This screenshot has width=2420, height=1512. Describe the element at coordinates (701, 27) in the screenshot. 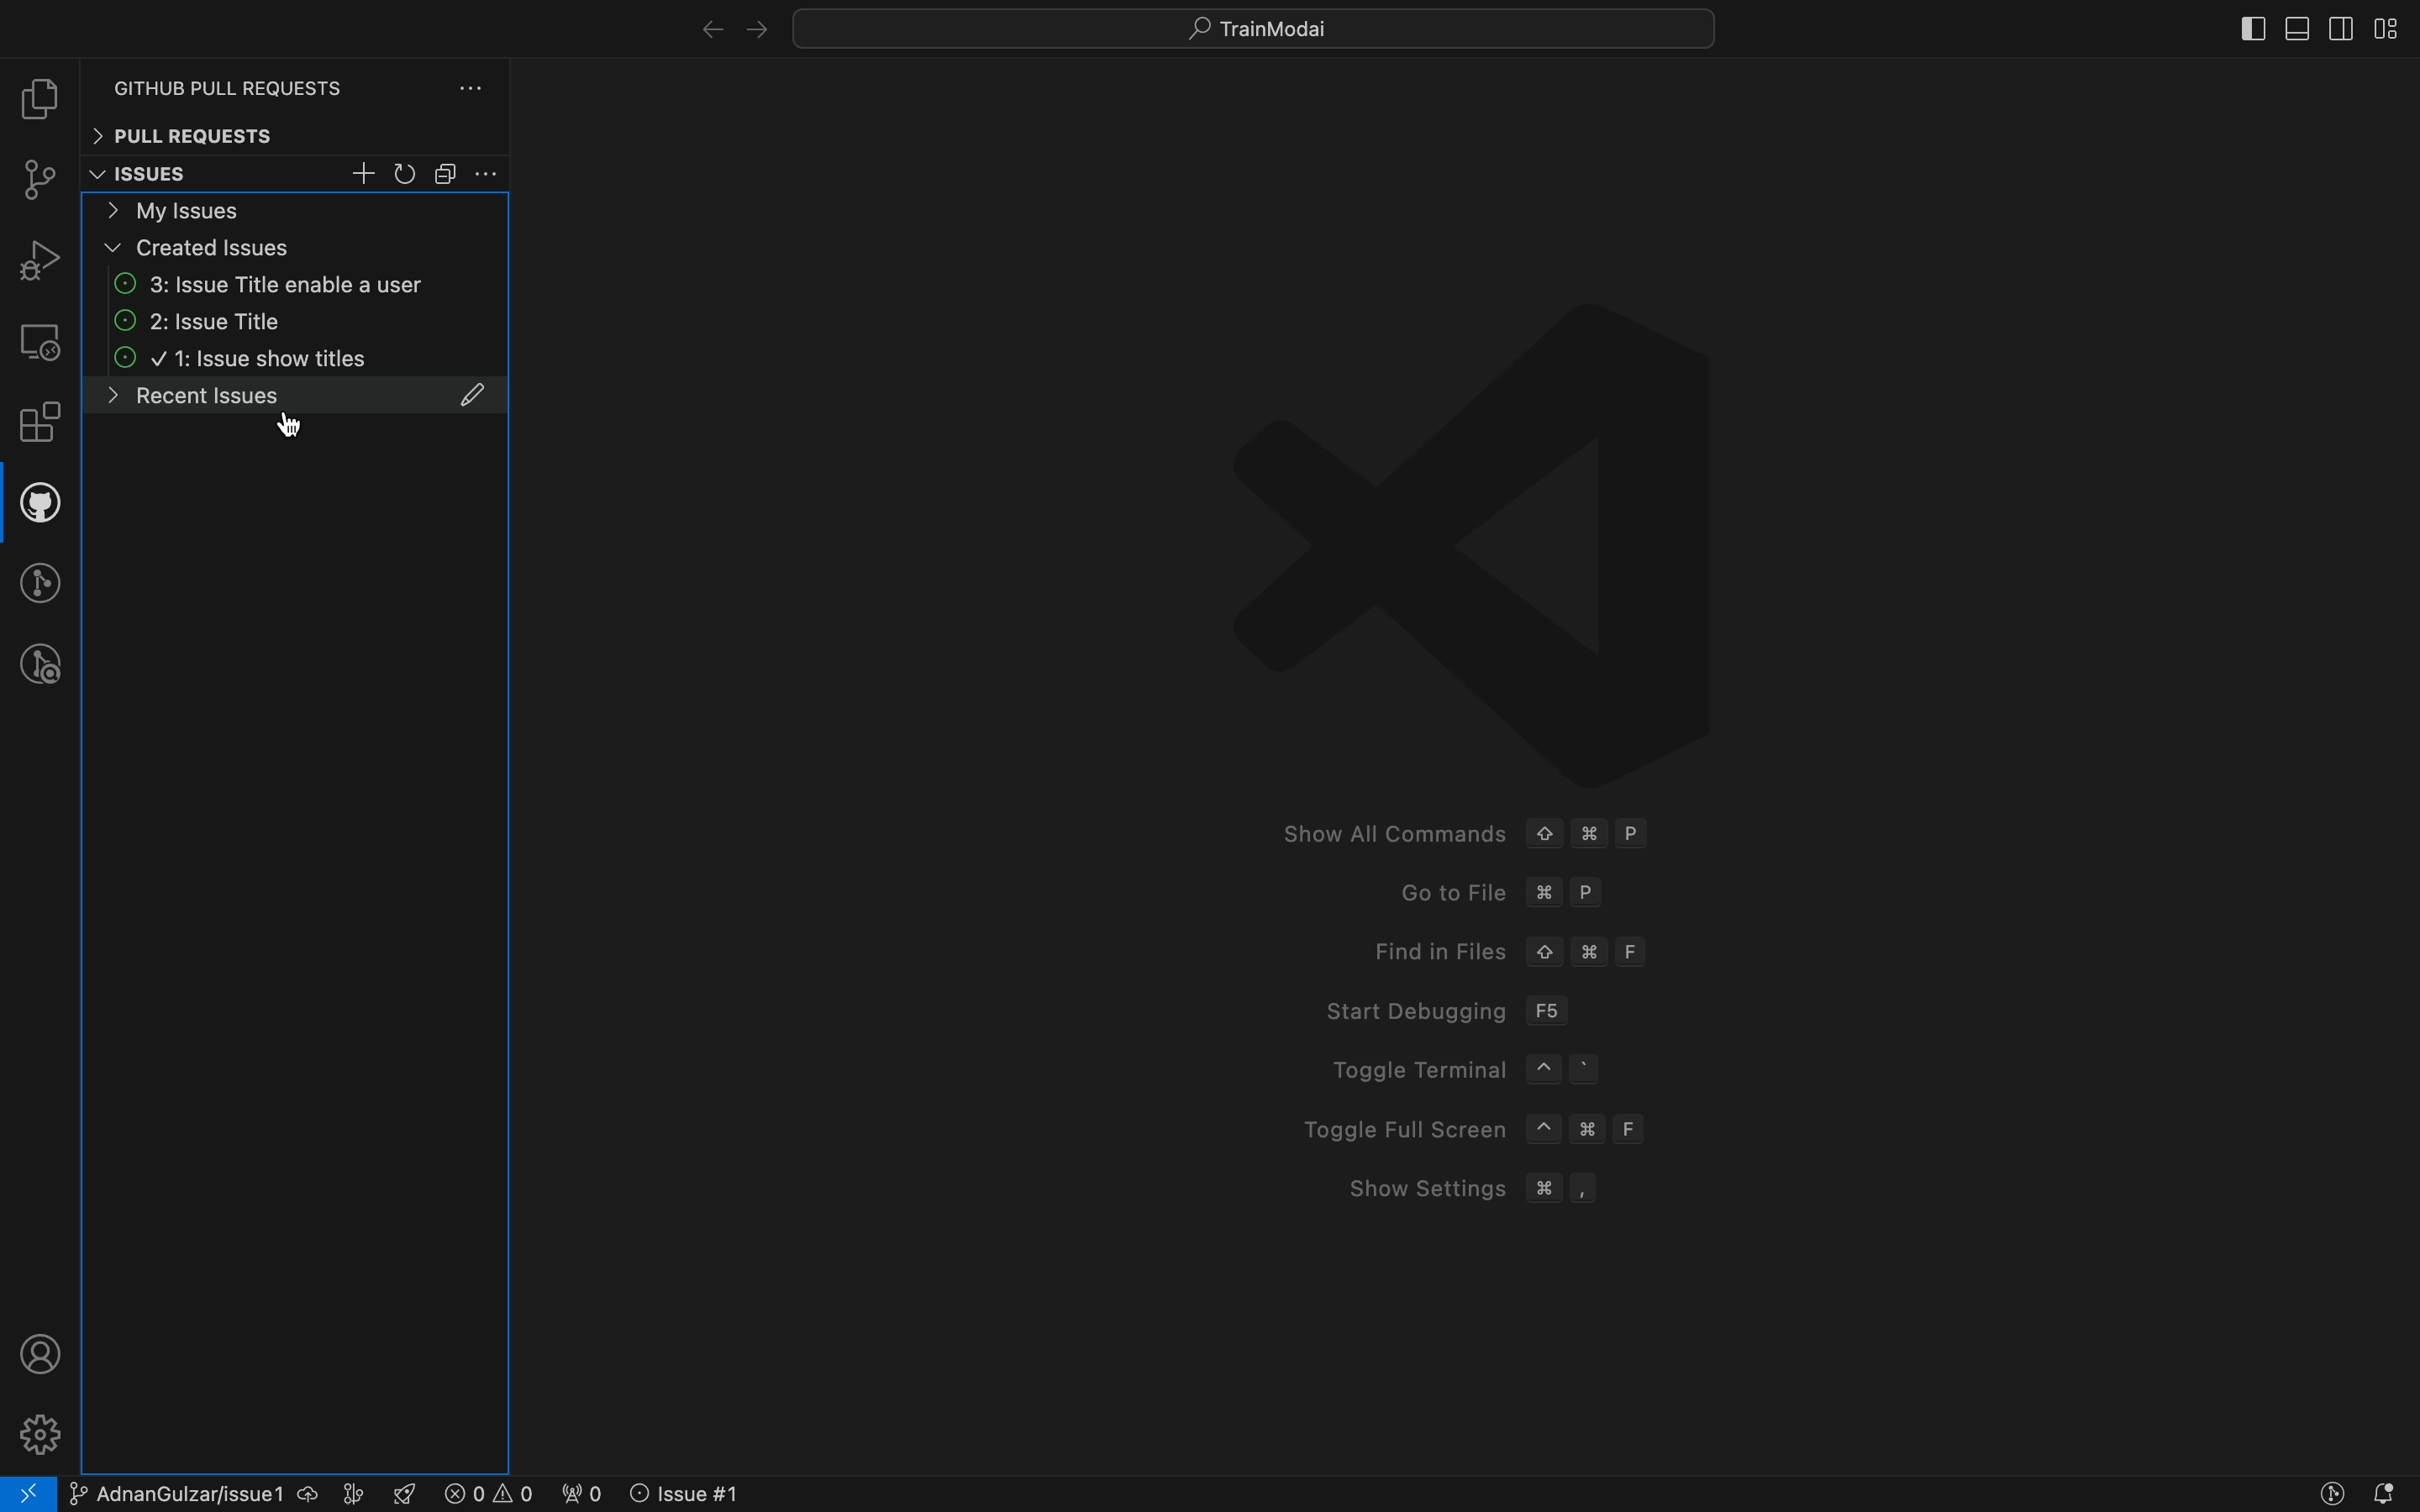

I see `right arrow` at that location.